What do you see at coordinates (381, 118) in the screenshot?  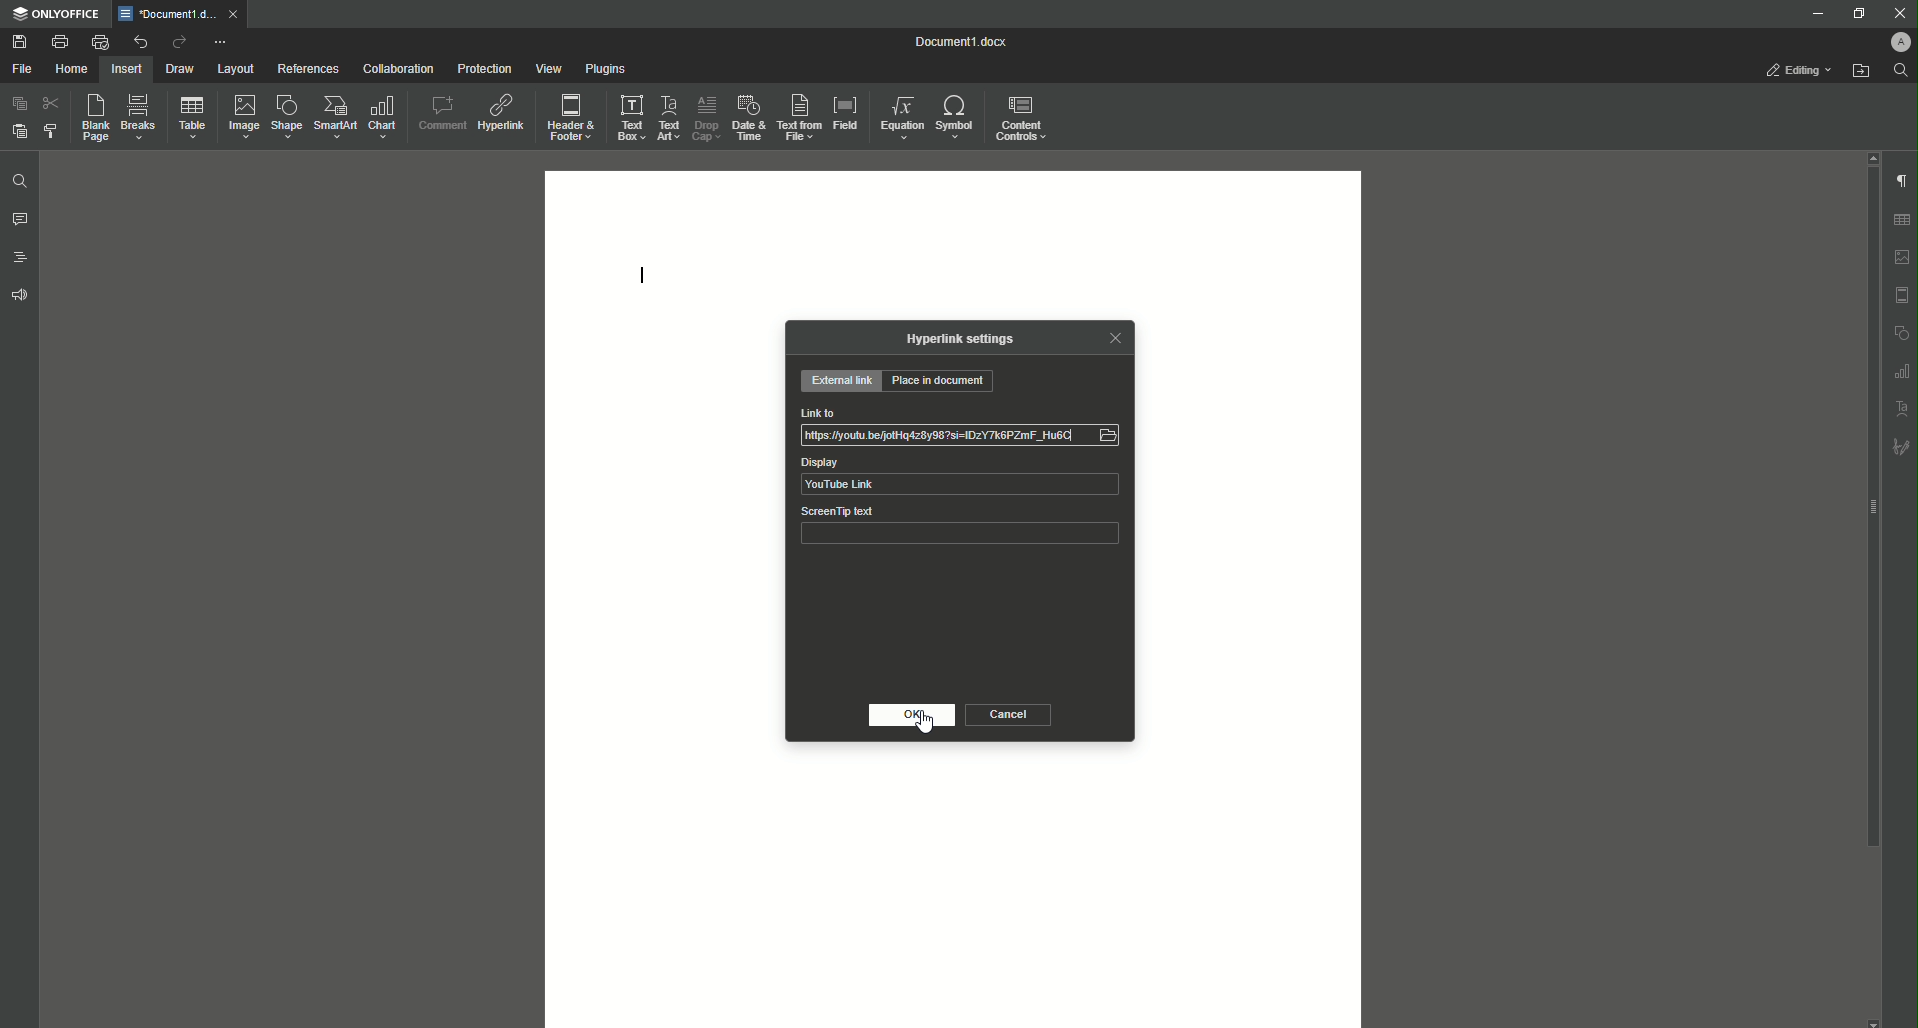 I see `Chart` at bounding box center [381, 118].